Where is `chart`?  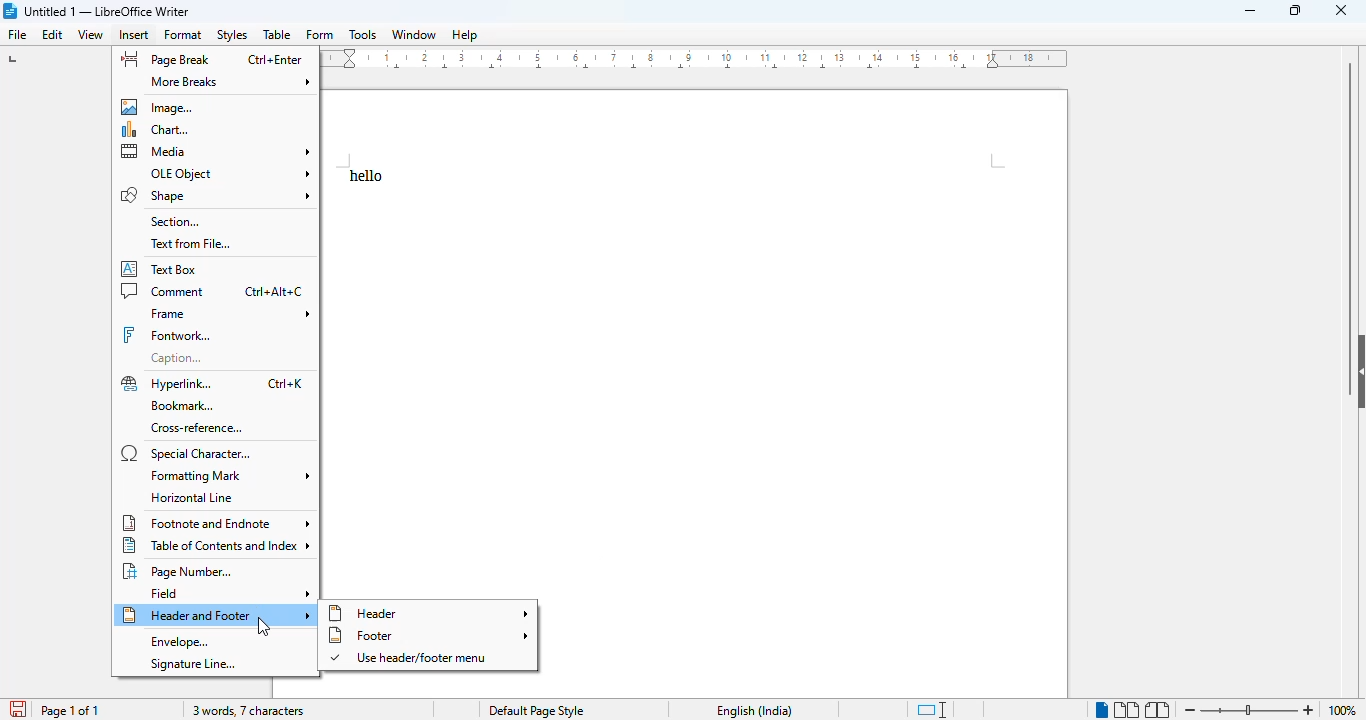 chart is located at coordinates (156, 130).